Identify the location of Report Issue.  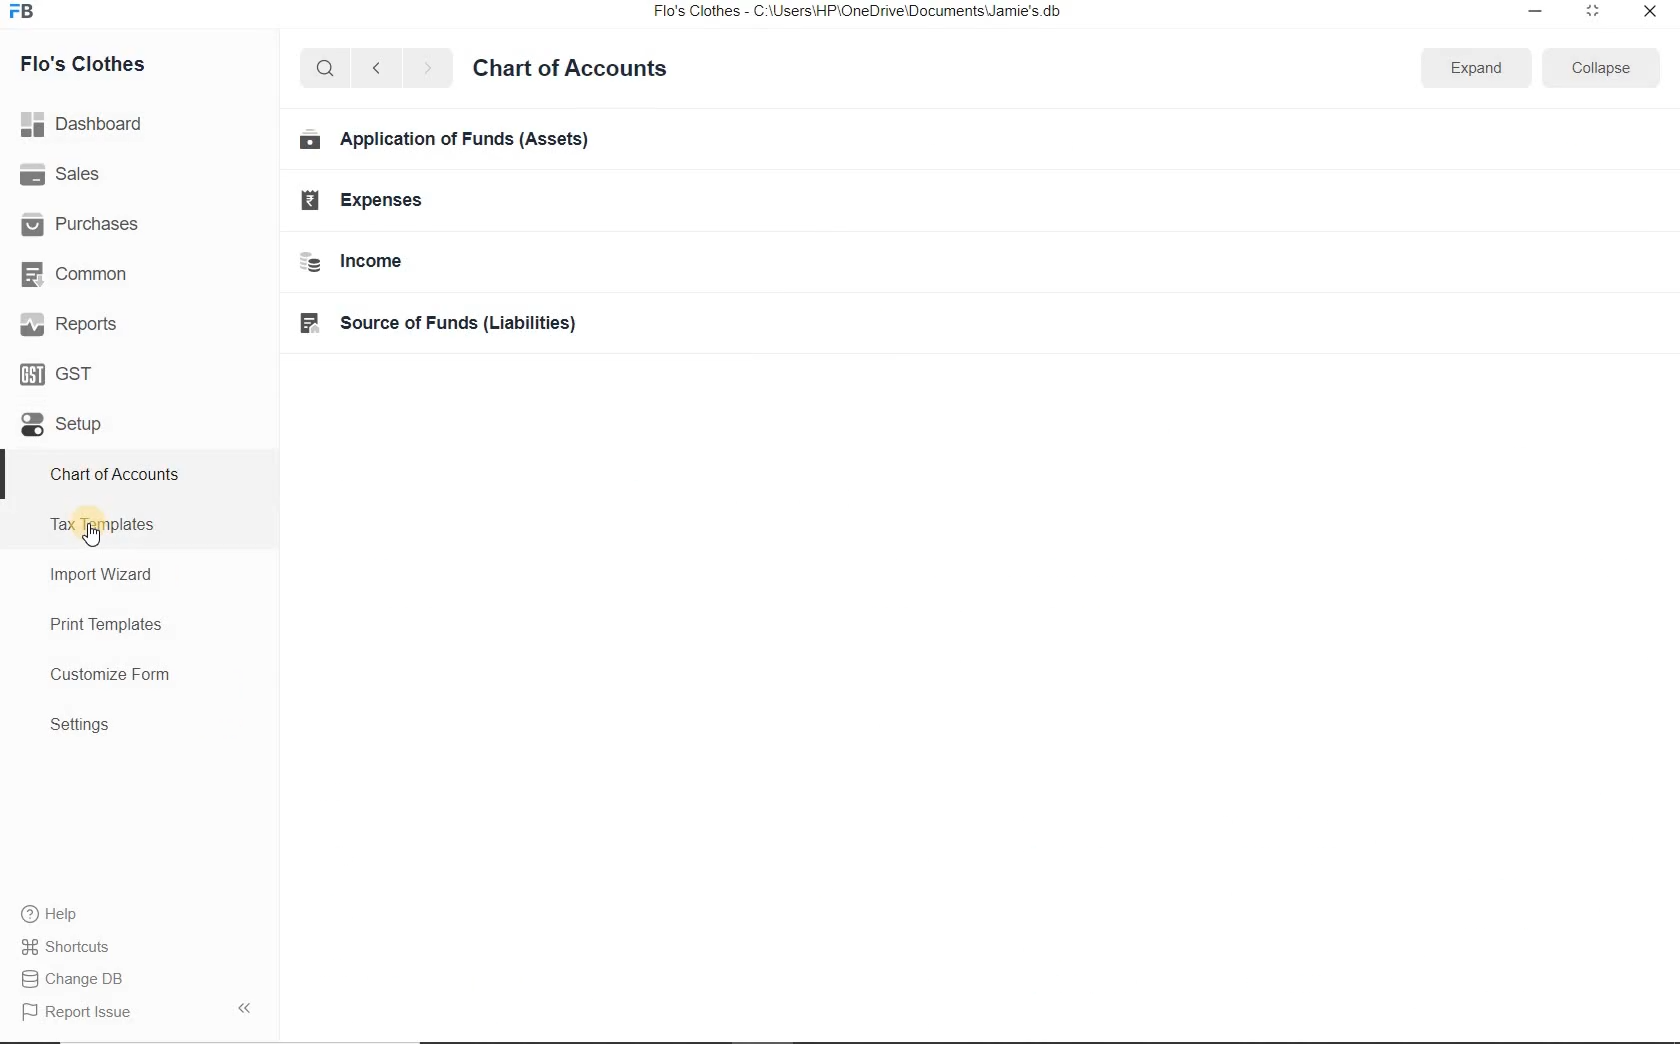
(139, 1011).